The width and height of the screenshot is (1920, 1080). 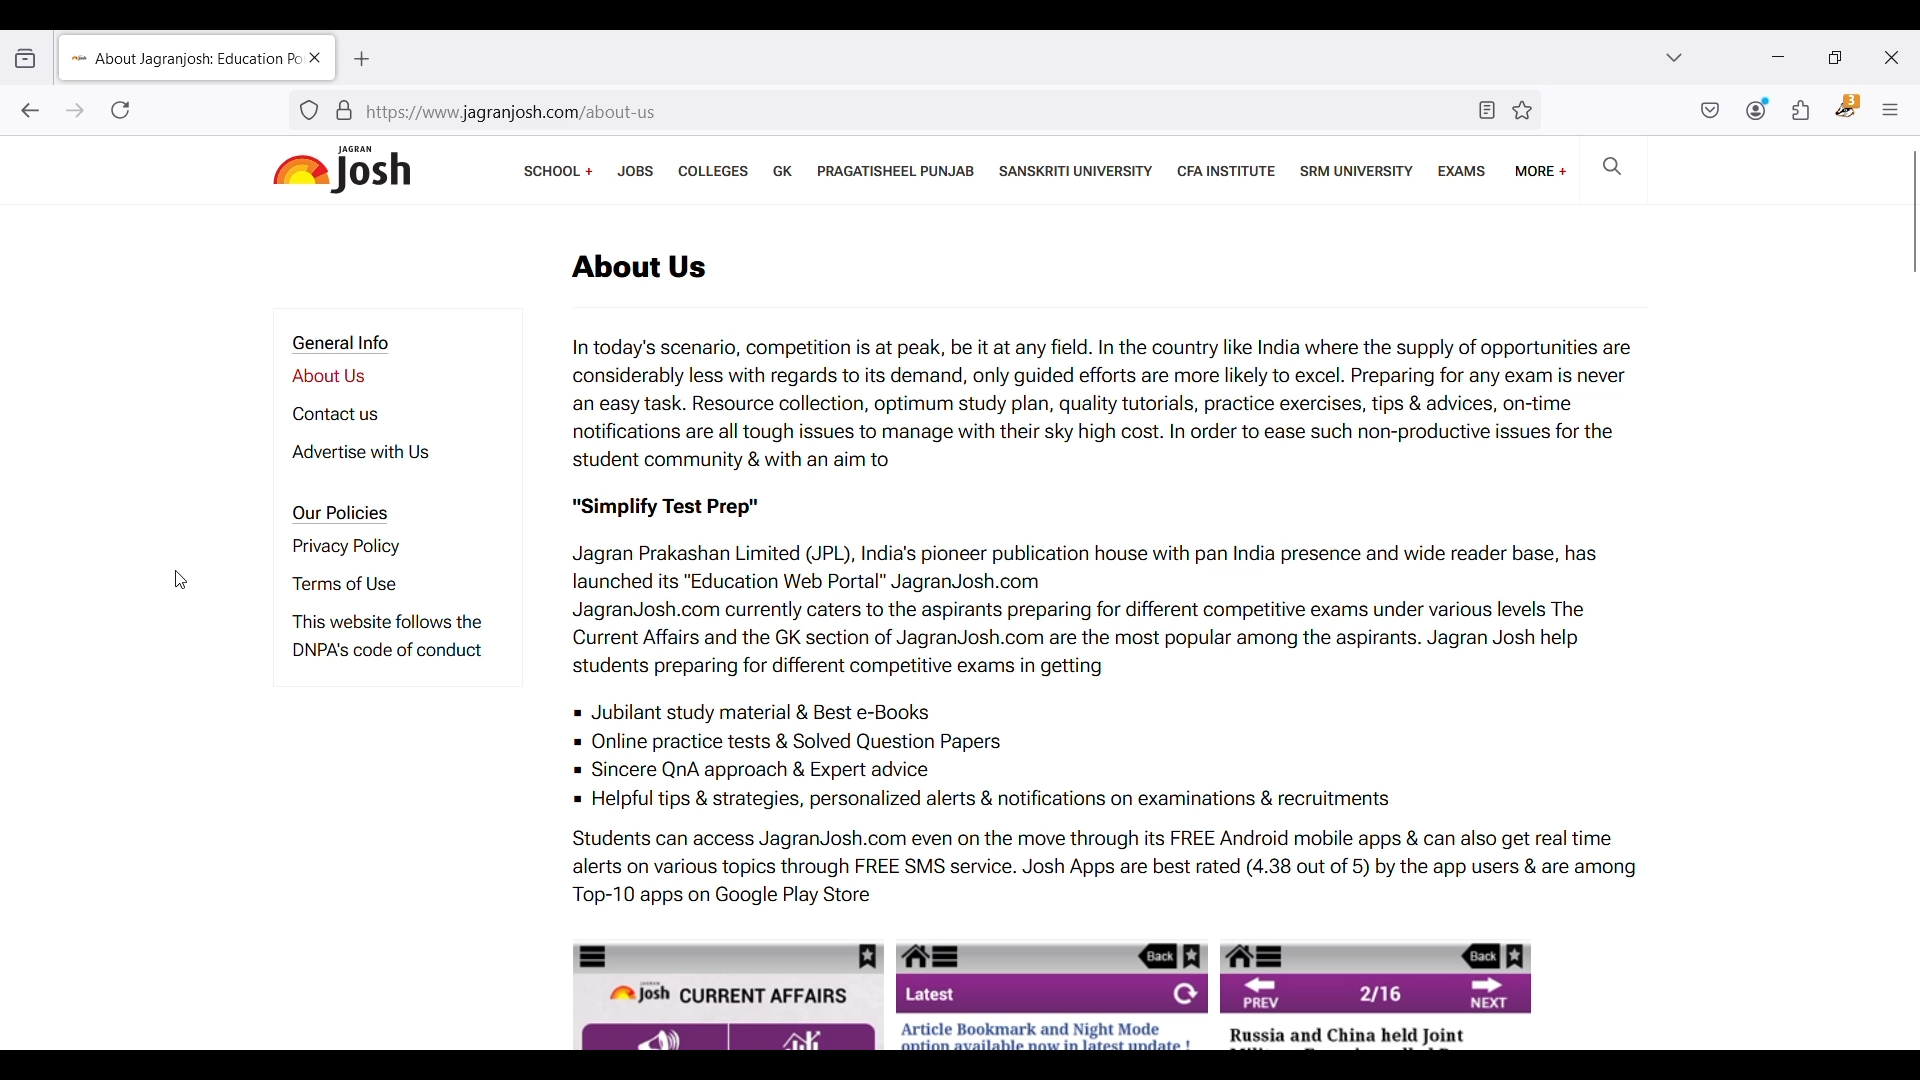 What do you see at coordinates (27, 58) in the screenshot?
I see `View recent browsing across windows and devices` at bounding box center [27, 58].